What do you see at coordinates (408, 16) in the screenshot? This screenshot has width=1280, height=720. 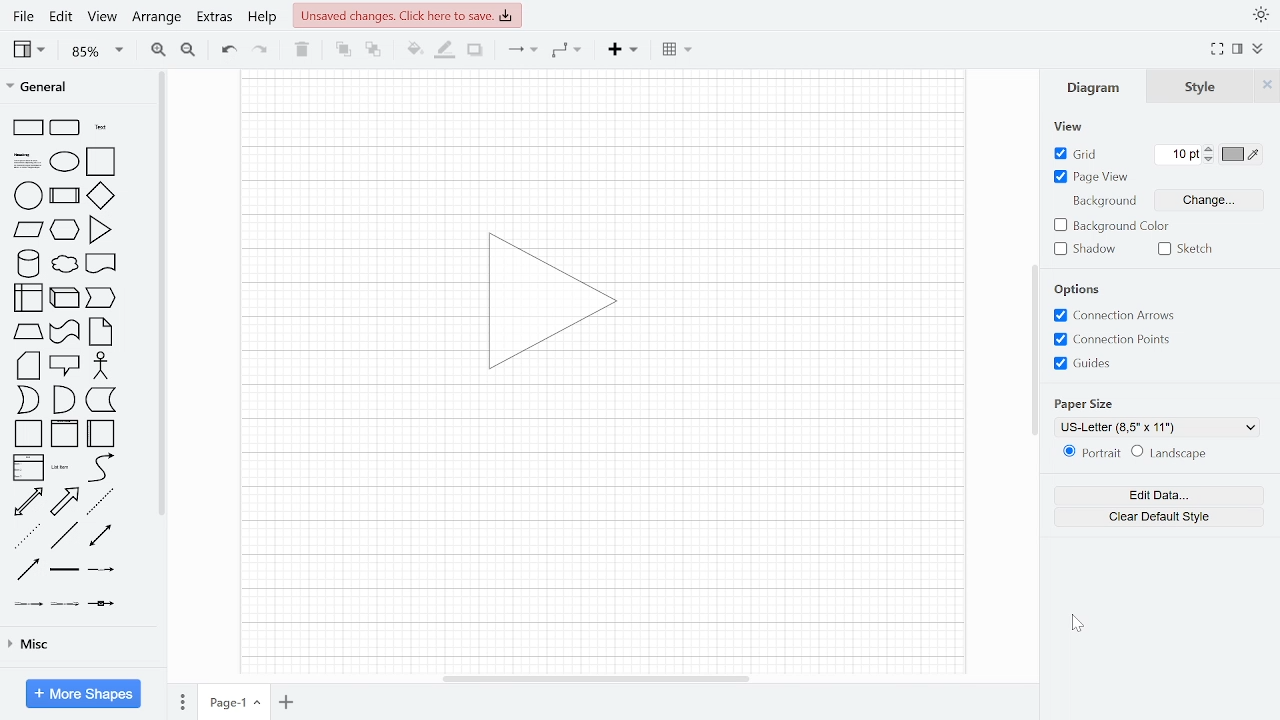 I see `Unsaved changes. Click here to save.` at bounding box center [408, 16].